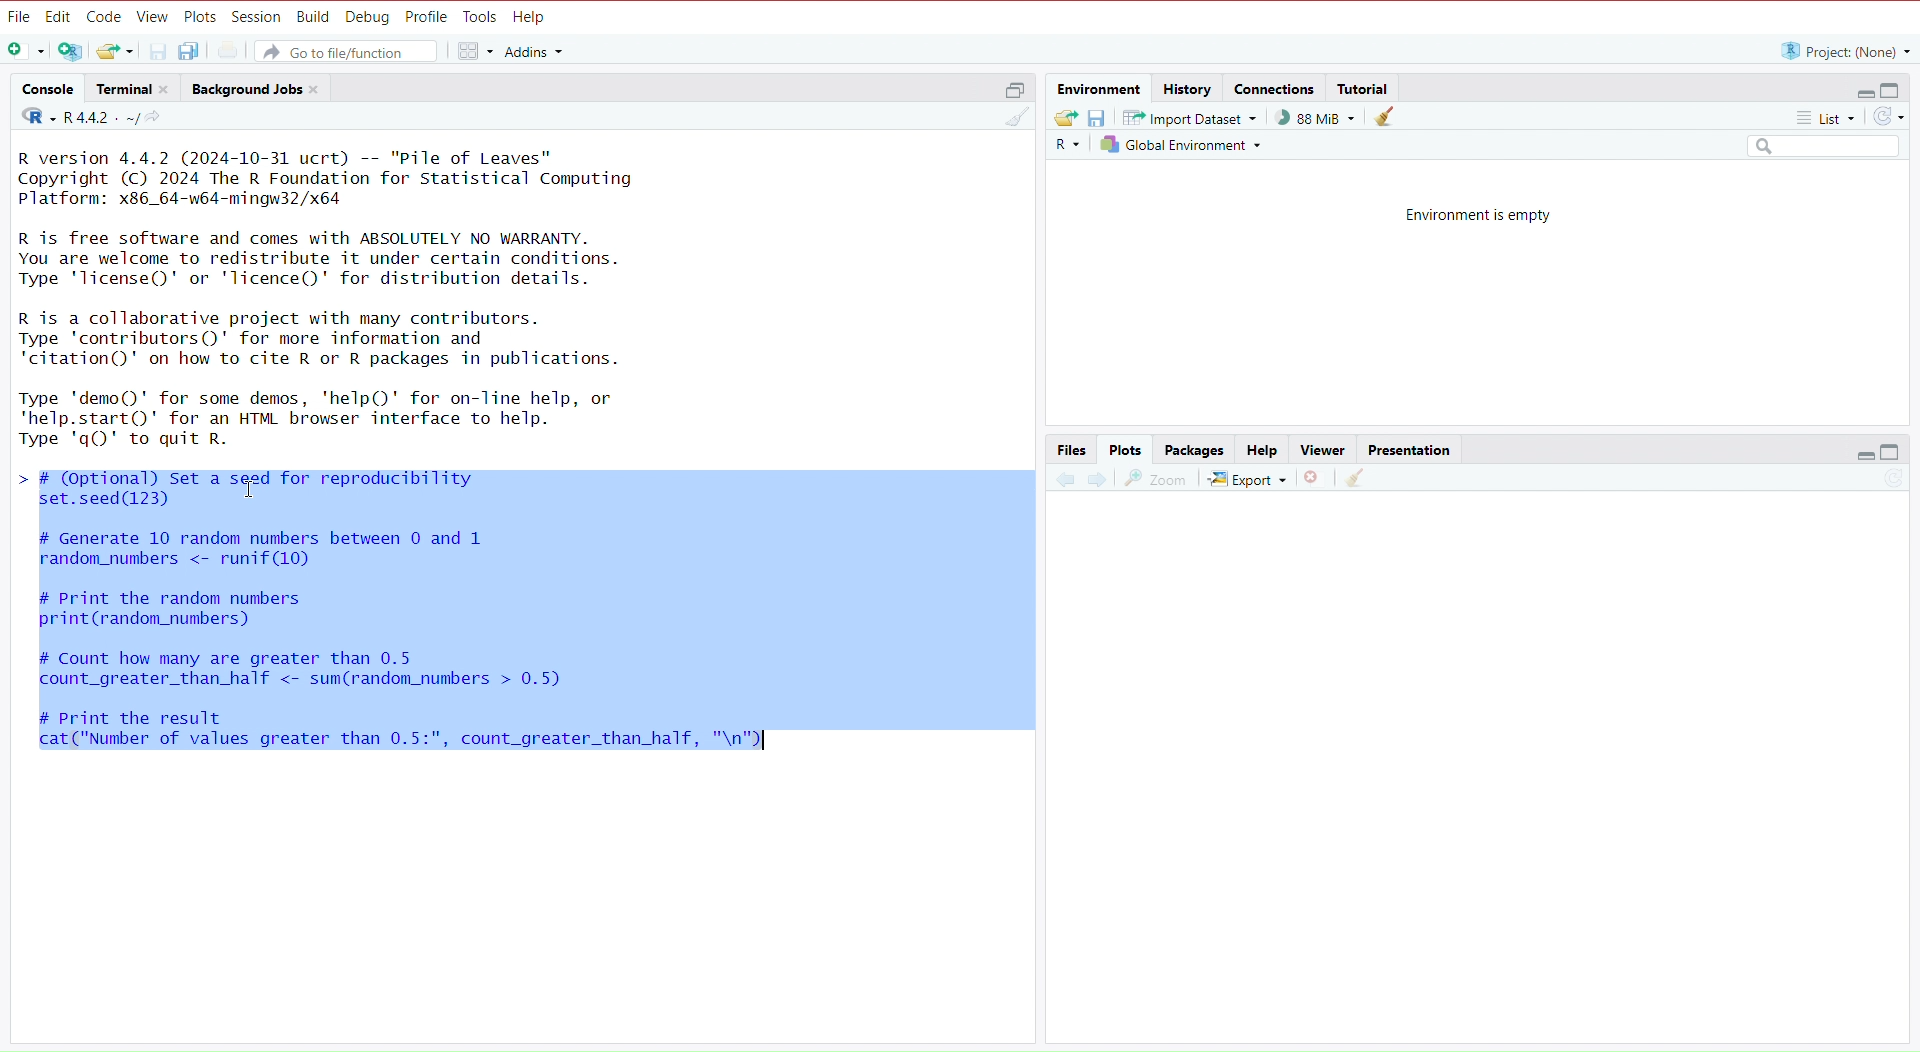 This screenshot has width=1920, height=1052. What do you see at coordinates (201, 16) in the screenshot?
I see `Plots` at bounding box center [201, 16].